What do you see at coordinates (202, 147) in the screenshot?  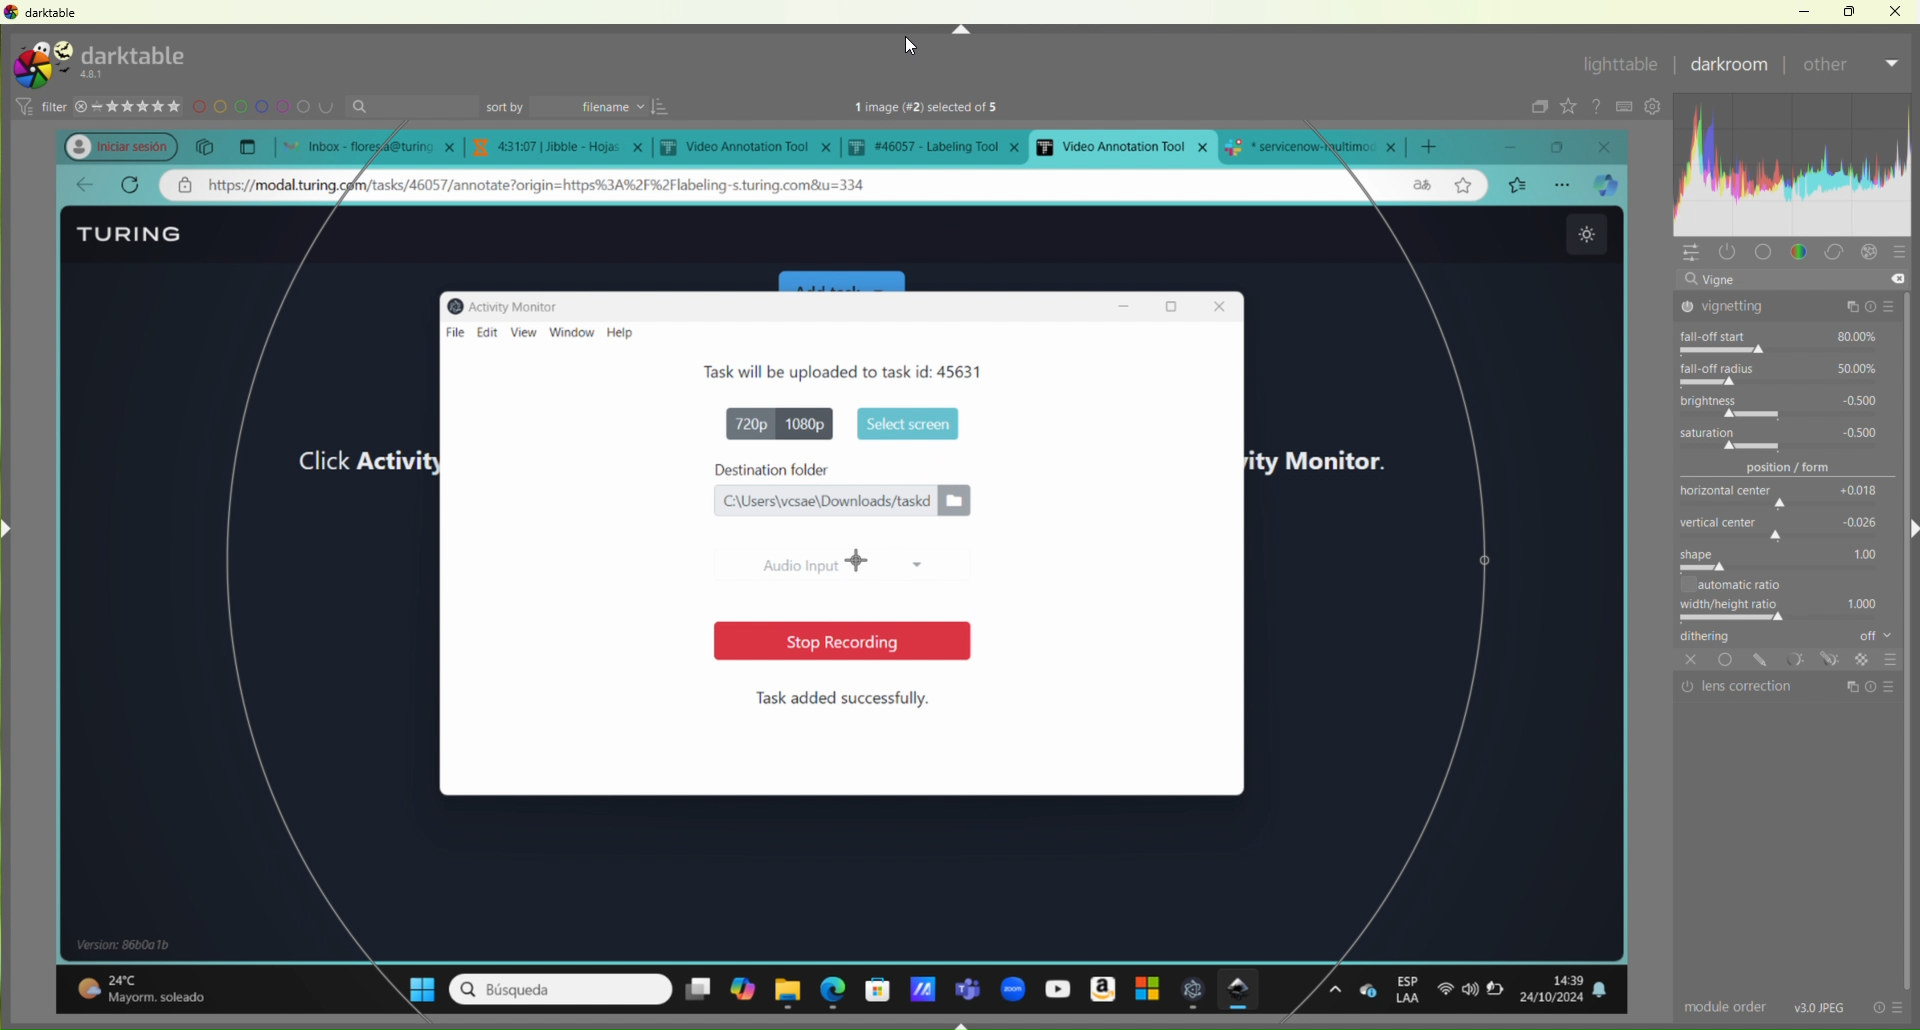 I see `copy` at bounding box center [202, 147].